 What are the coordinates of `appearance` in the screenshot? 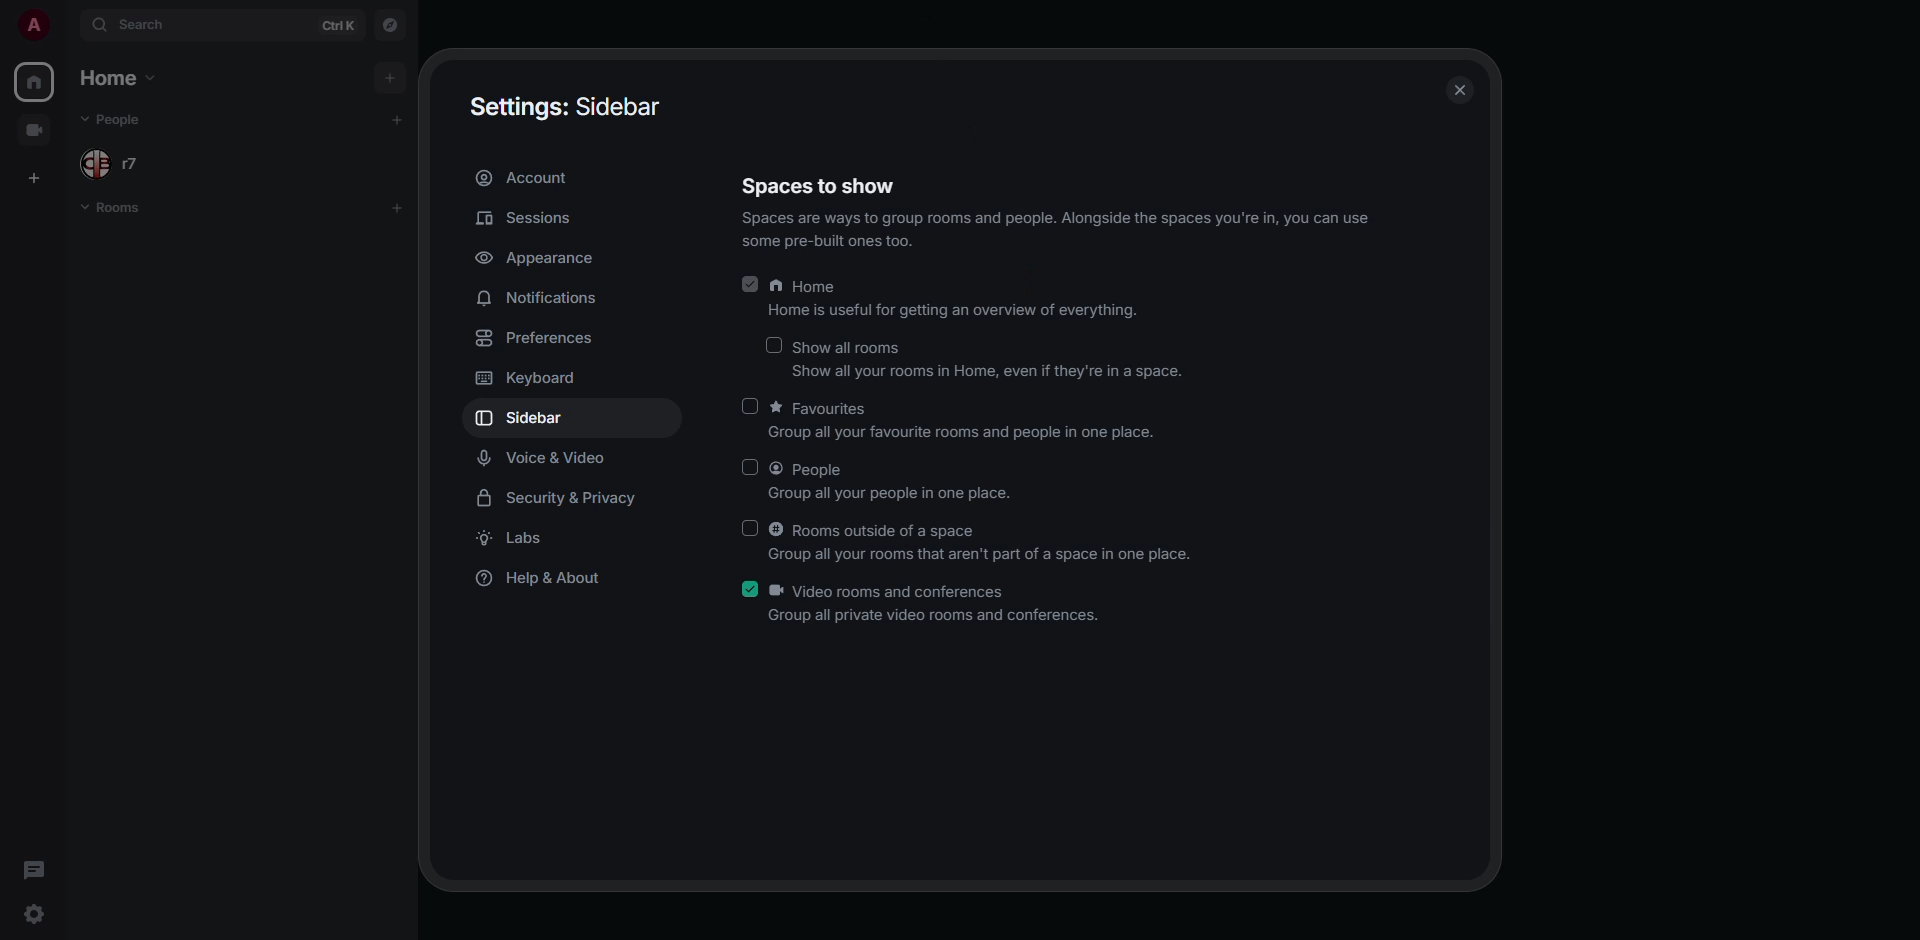 It's located at (546, 258).